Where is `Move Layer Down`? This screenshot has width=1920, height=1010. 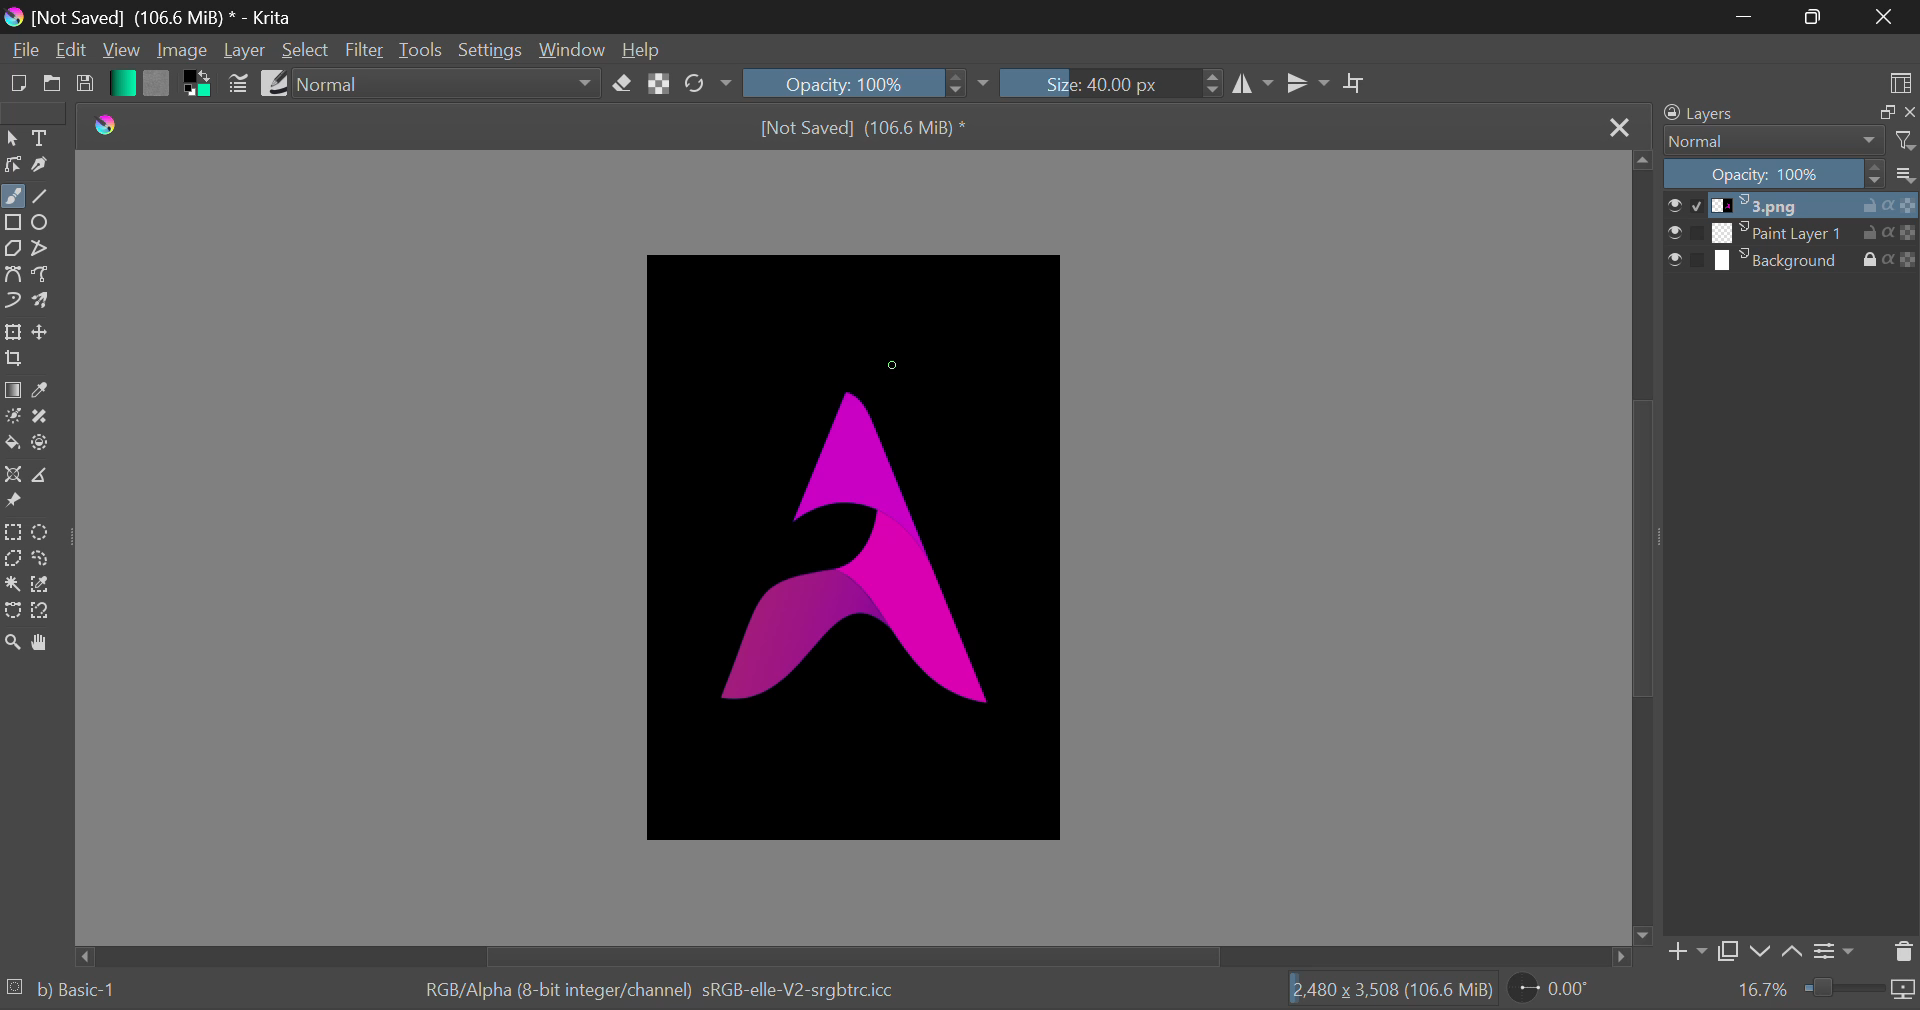 Move Layer Down is located at coordinates (1764, 950).